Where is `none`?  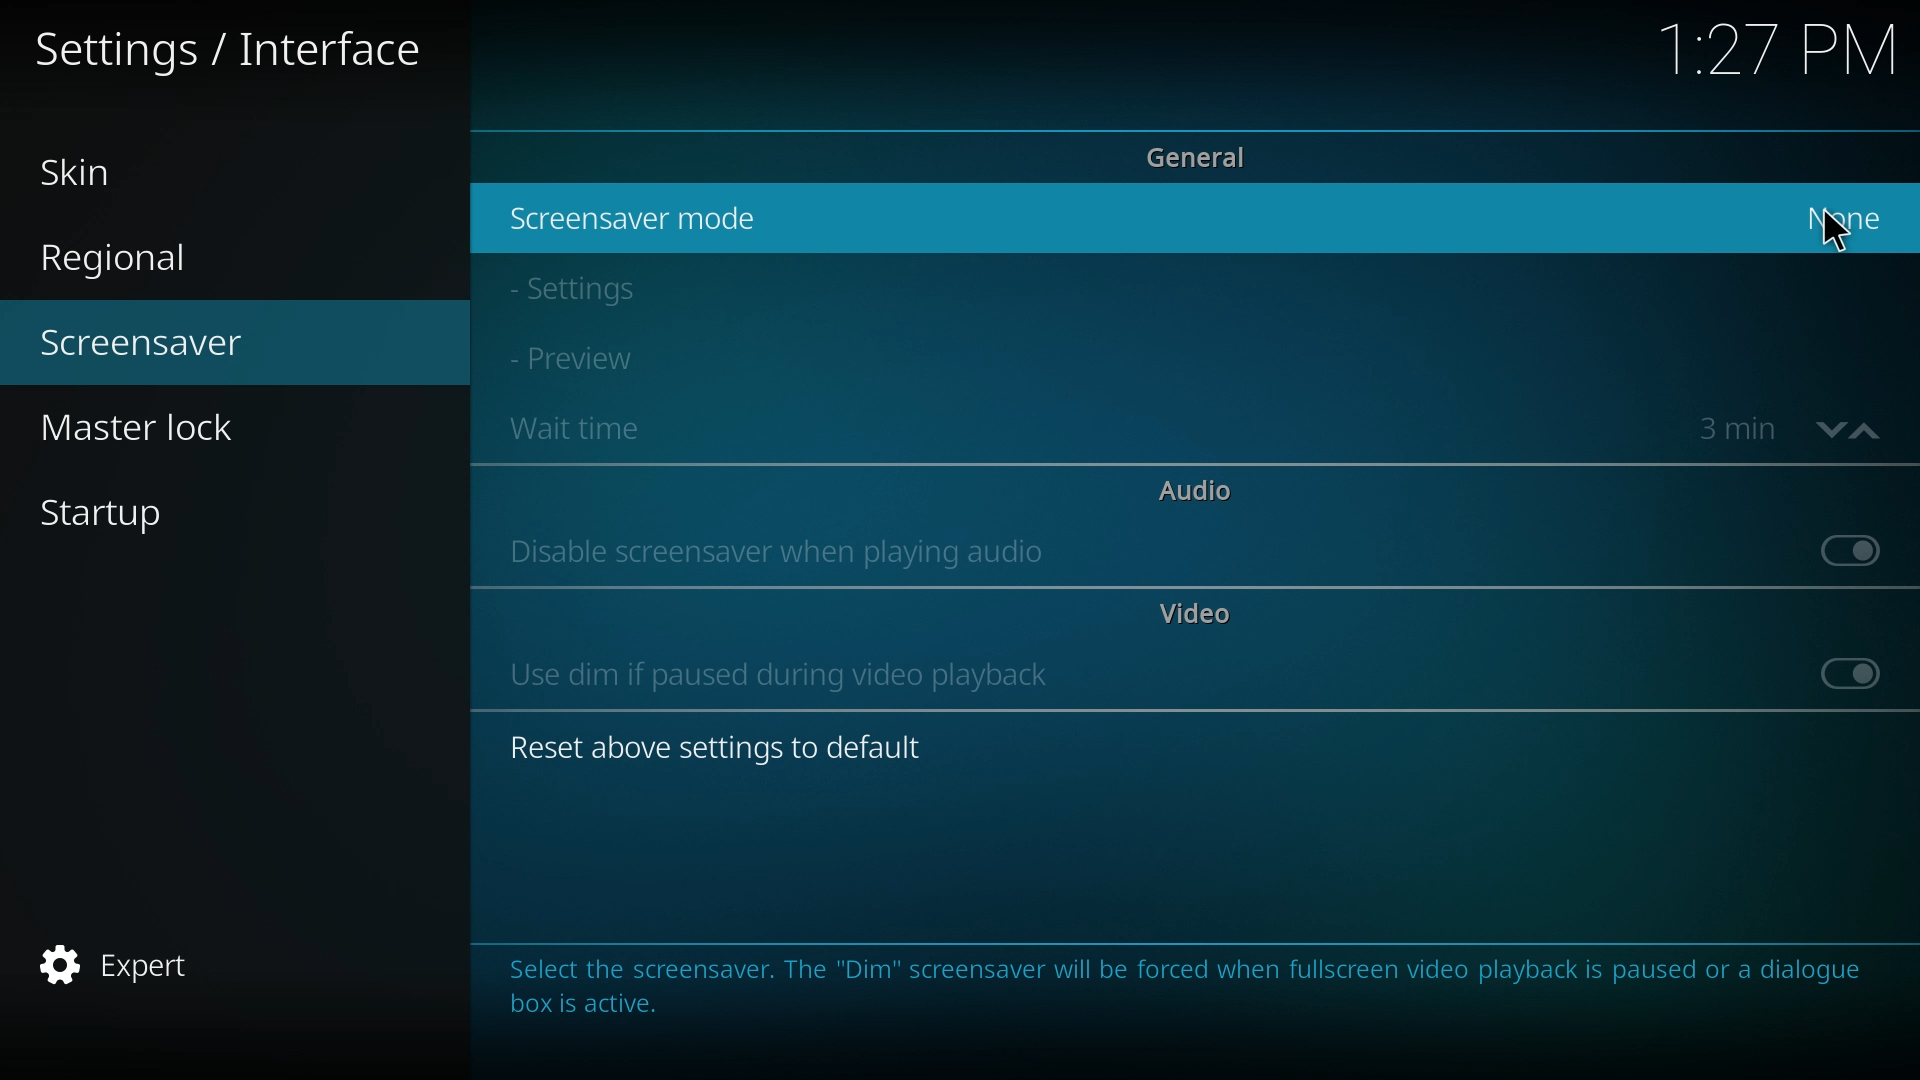
none is located at coordinates (1851, 218).